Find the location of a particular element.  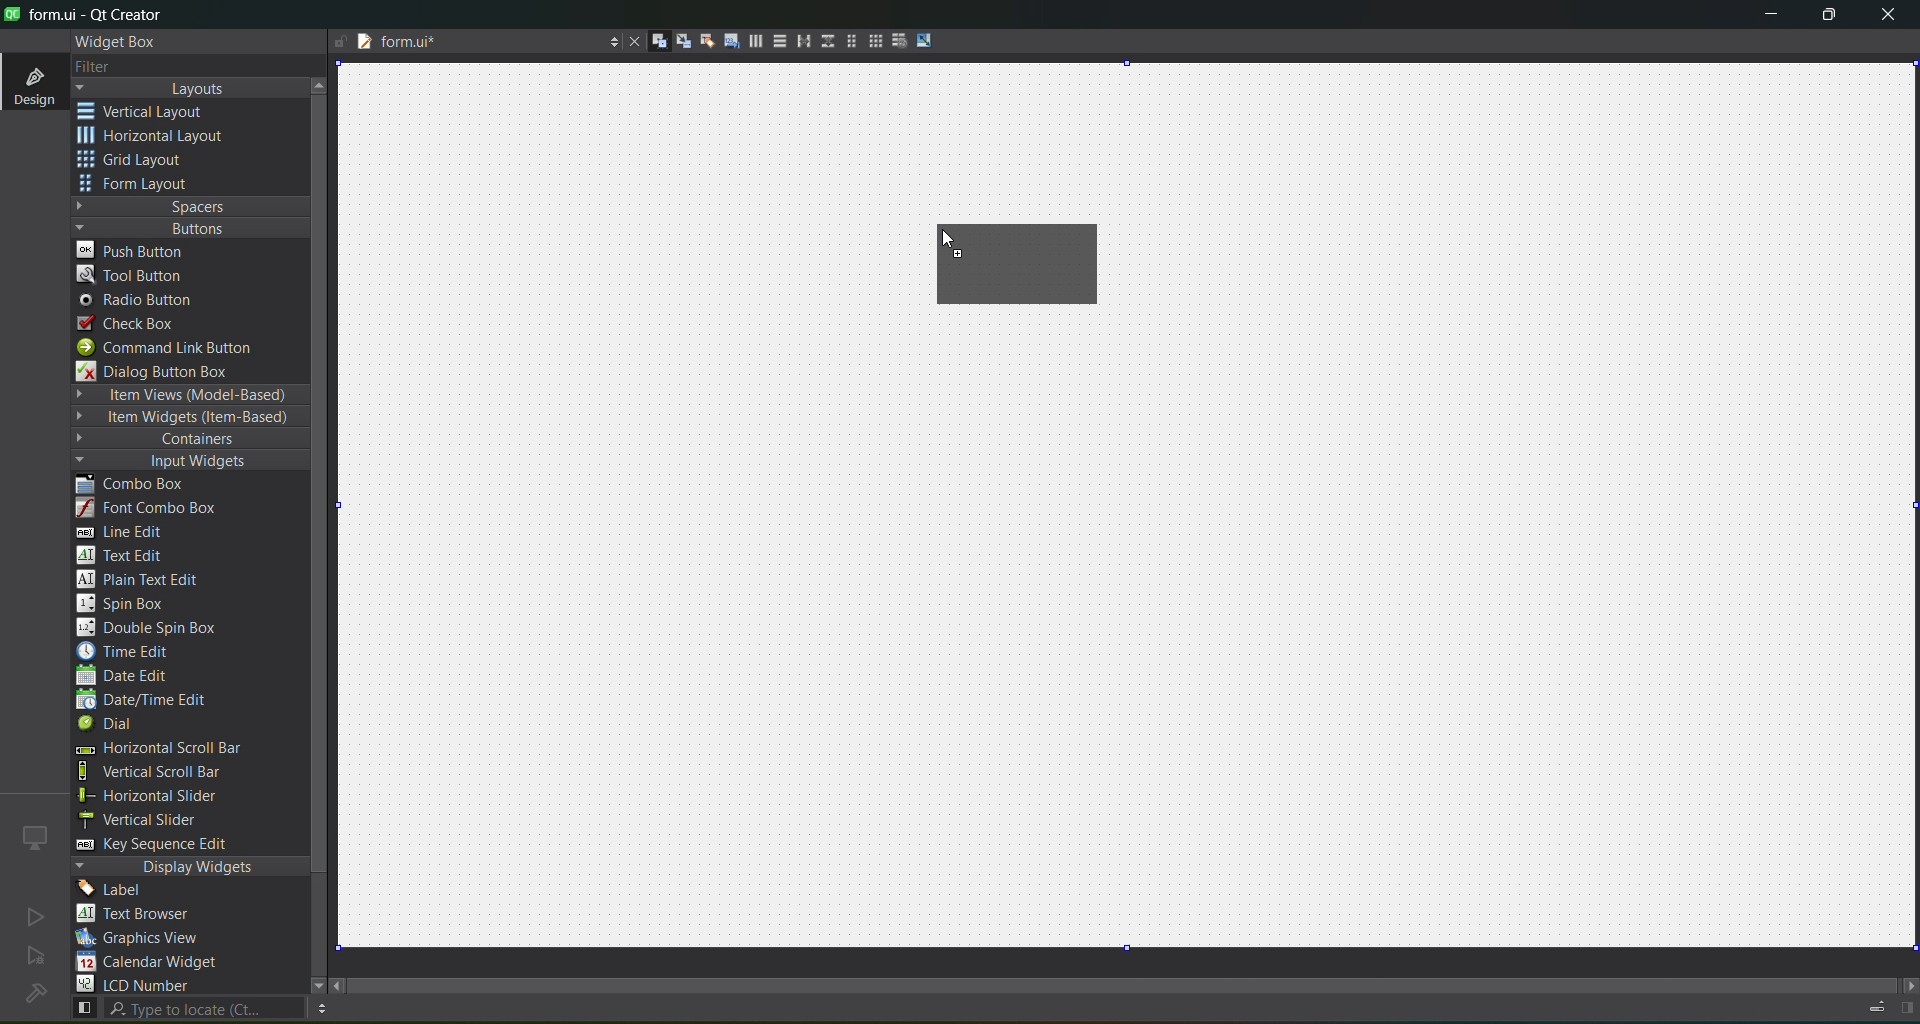

widget box is located at coordinates (120, 42).